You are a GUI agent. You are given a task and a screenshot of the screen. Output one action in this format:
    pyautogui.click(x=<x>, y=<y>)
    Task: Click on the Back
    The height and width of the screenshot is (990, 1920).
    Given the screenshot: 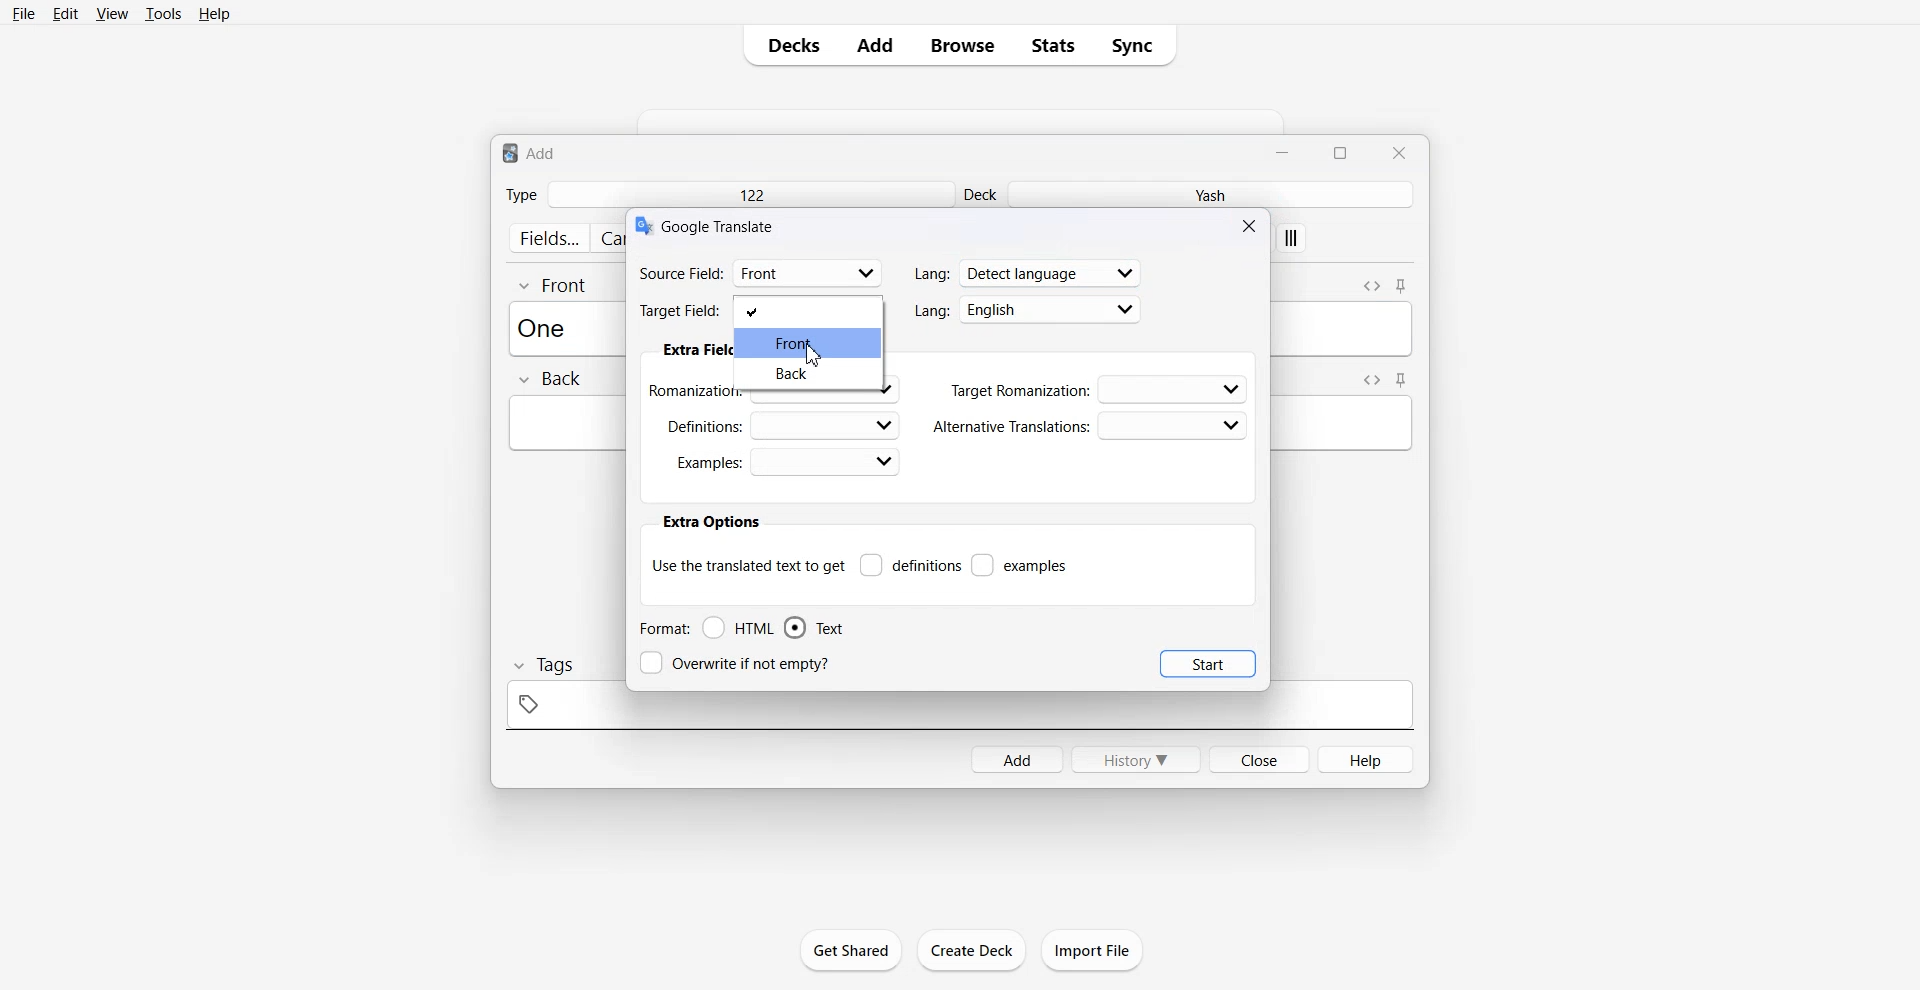 What is the action you would take?
    pyautogui.click(x=549, y=380)
    